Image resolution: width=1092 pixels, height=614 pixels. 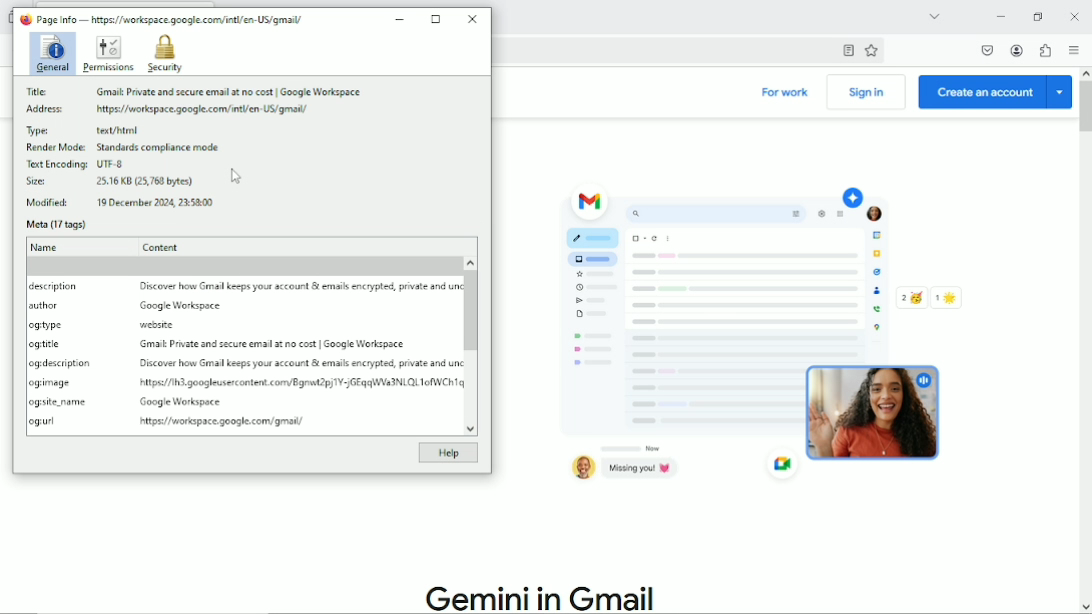 I want to click on og:type, so click(x=47, y=325).